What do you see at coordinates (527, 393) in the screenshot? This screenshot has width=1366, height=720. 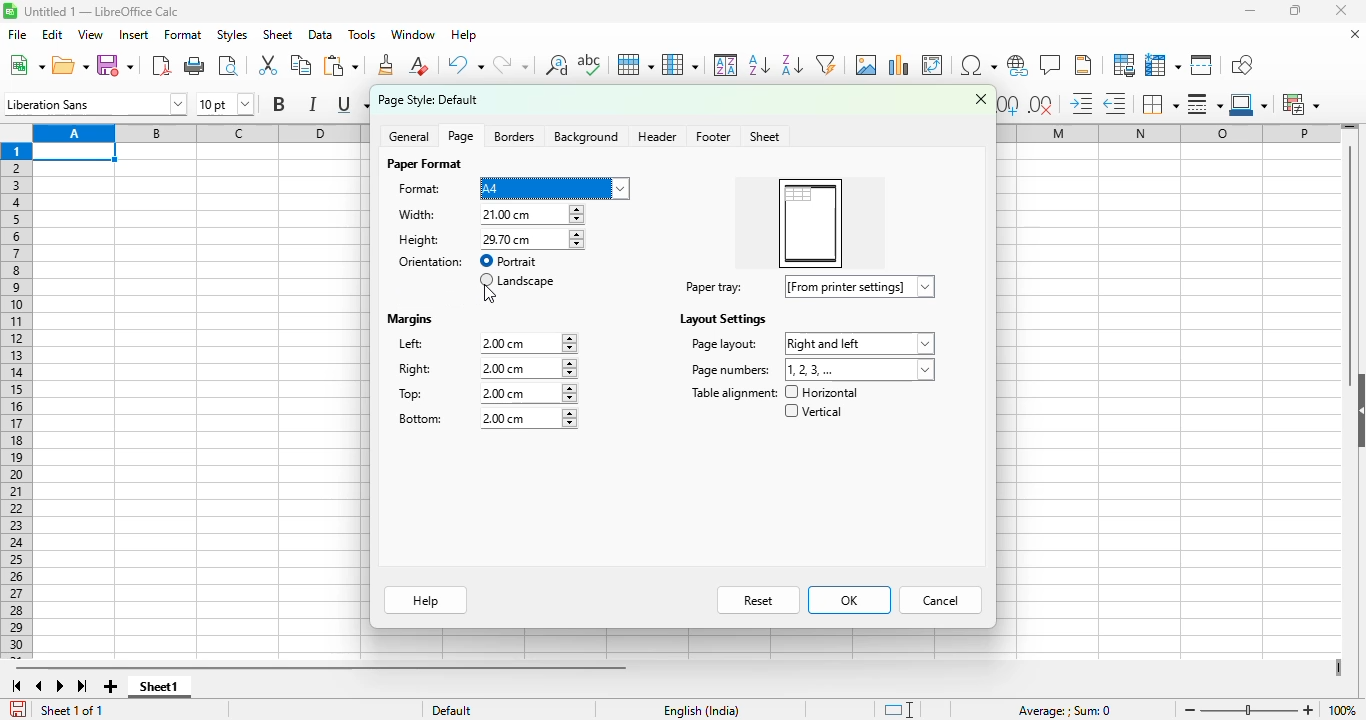 I see `2.00 cm` at bounding box center [527, 393].